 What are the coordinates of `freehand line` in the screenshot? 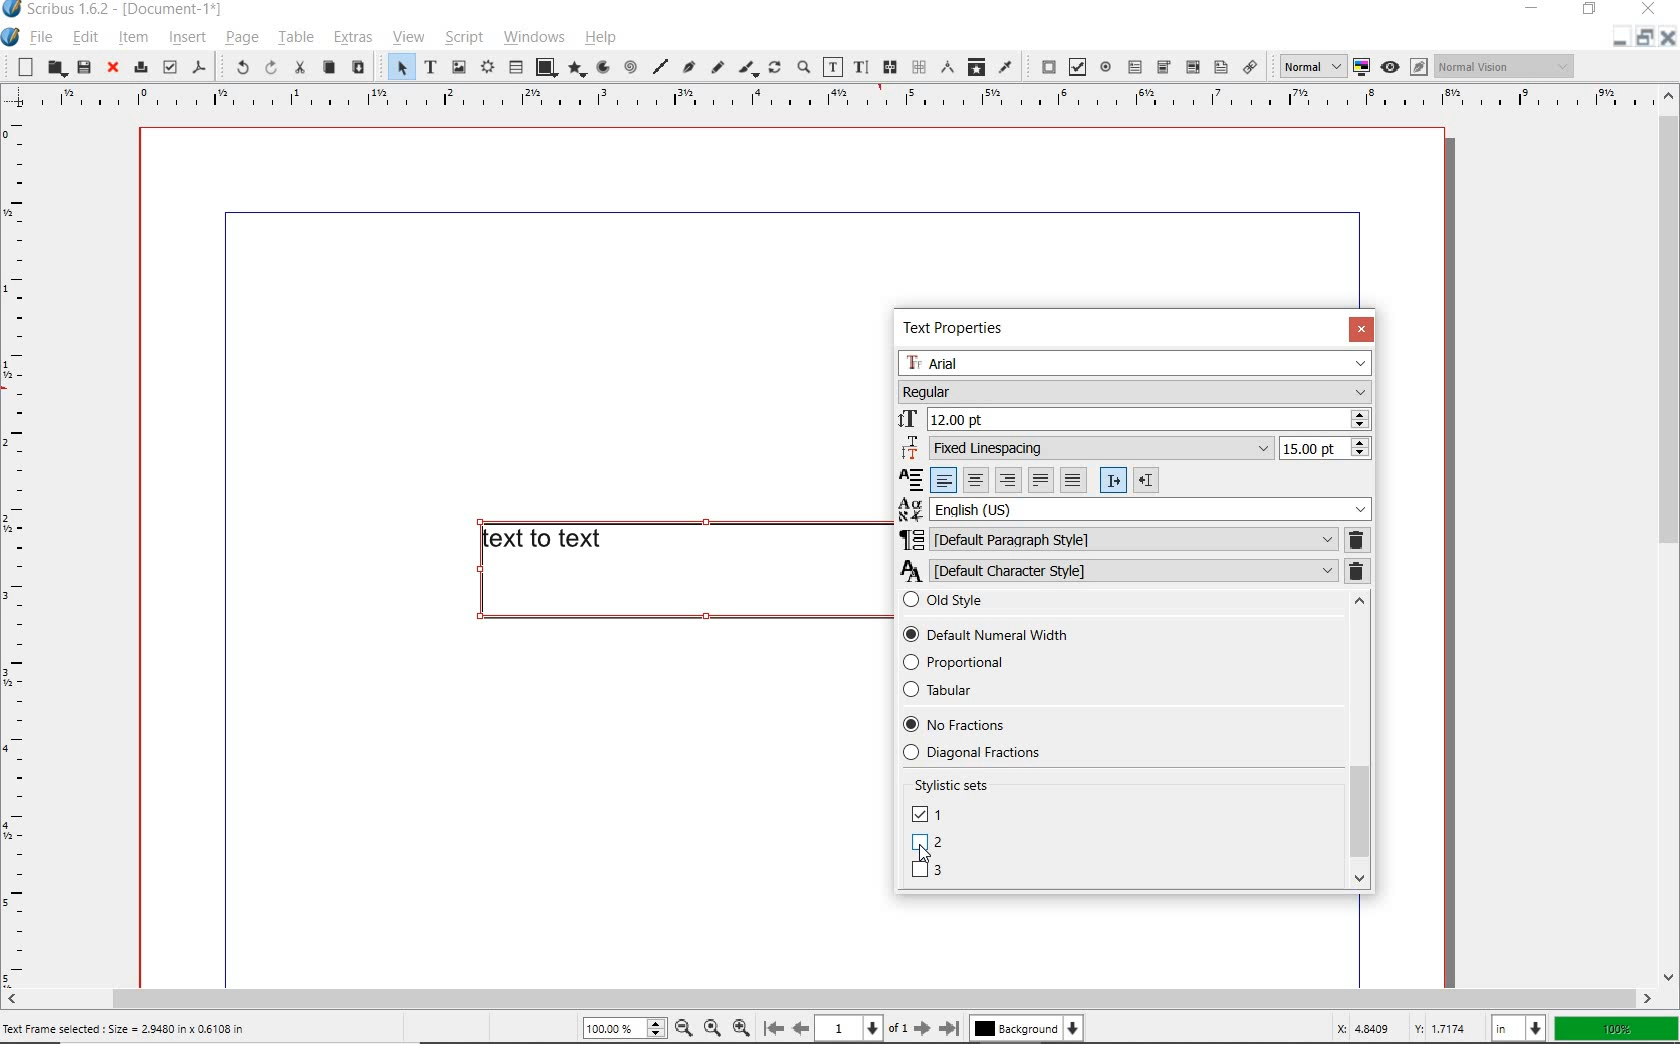 It's located at (715, 68).